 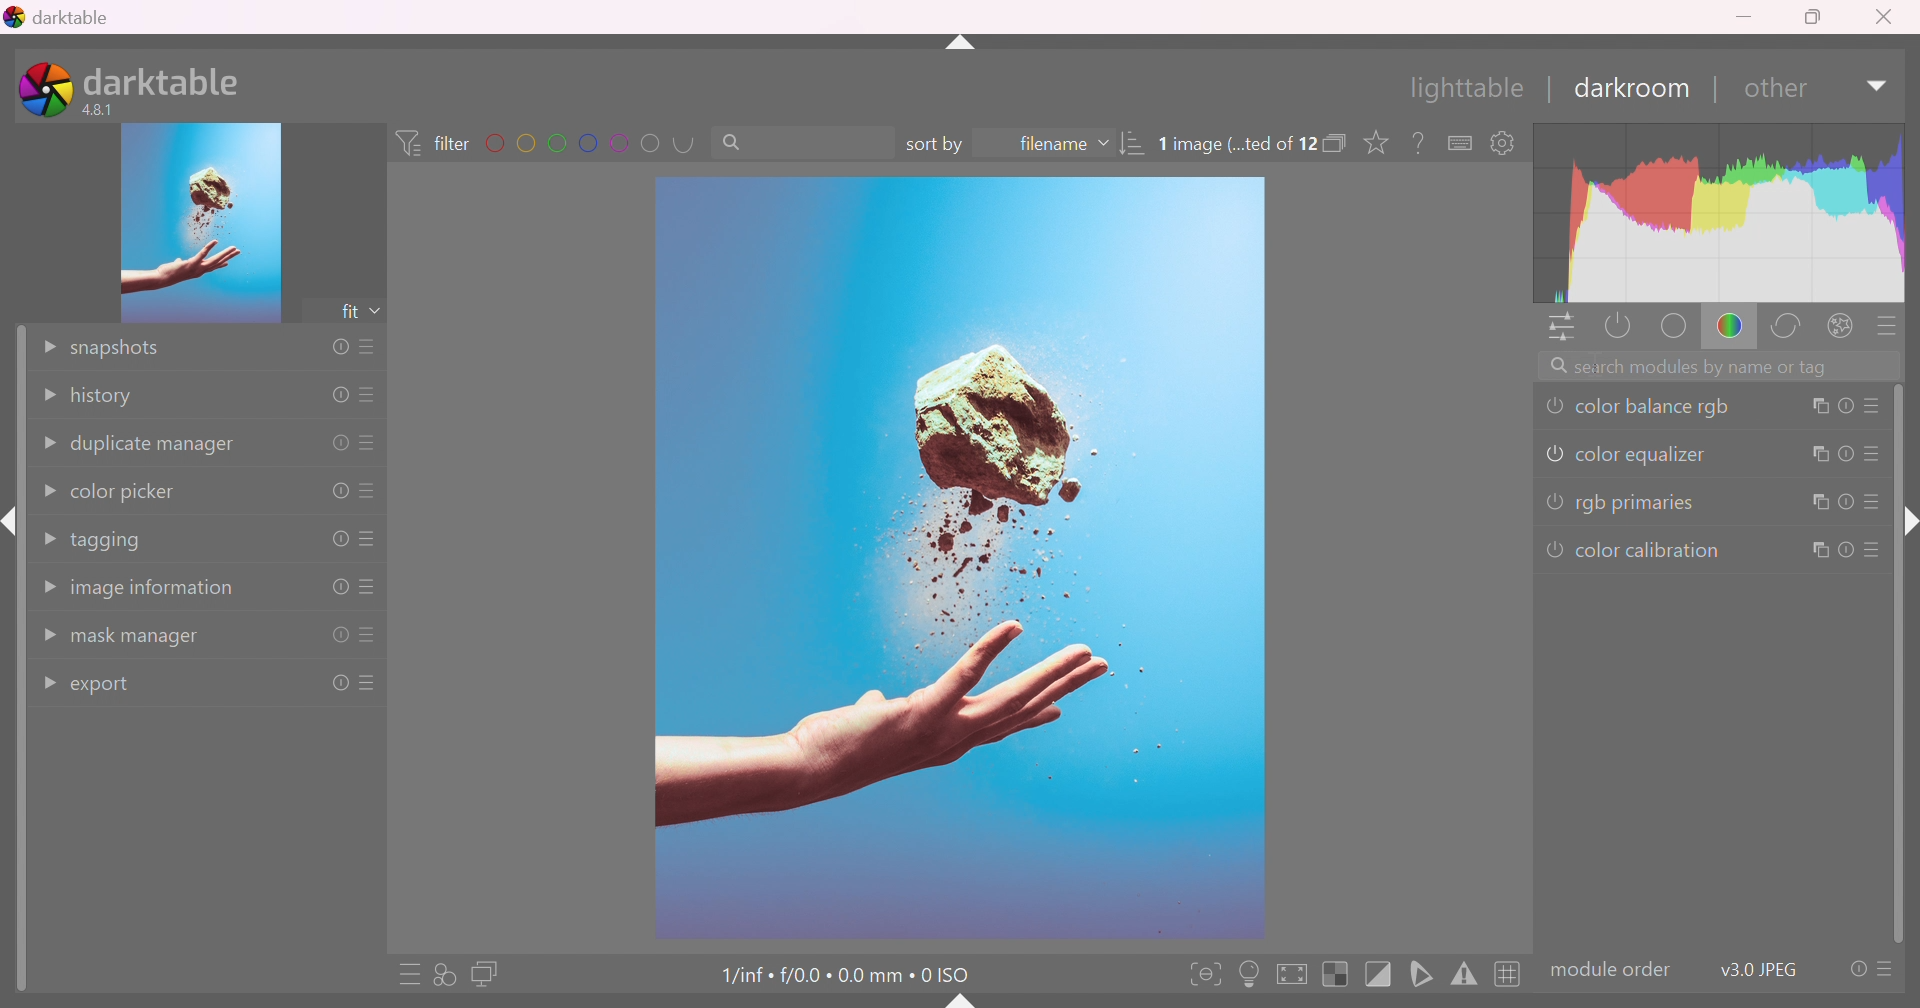 What do you see at coordinates (371, 349) in the screenshot?
I see `presets` at bounding box center [371, 349].